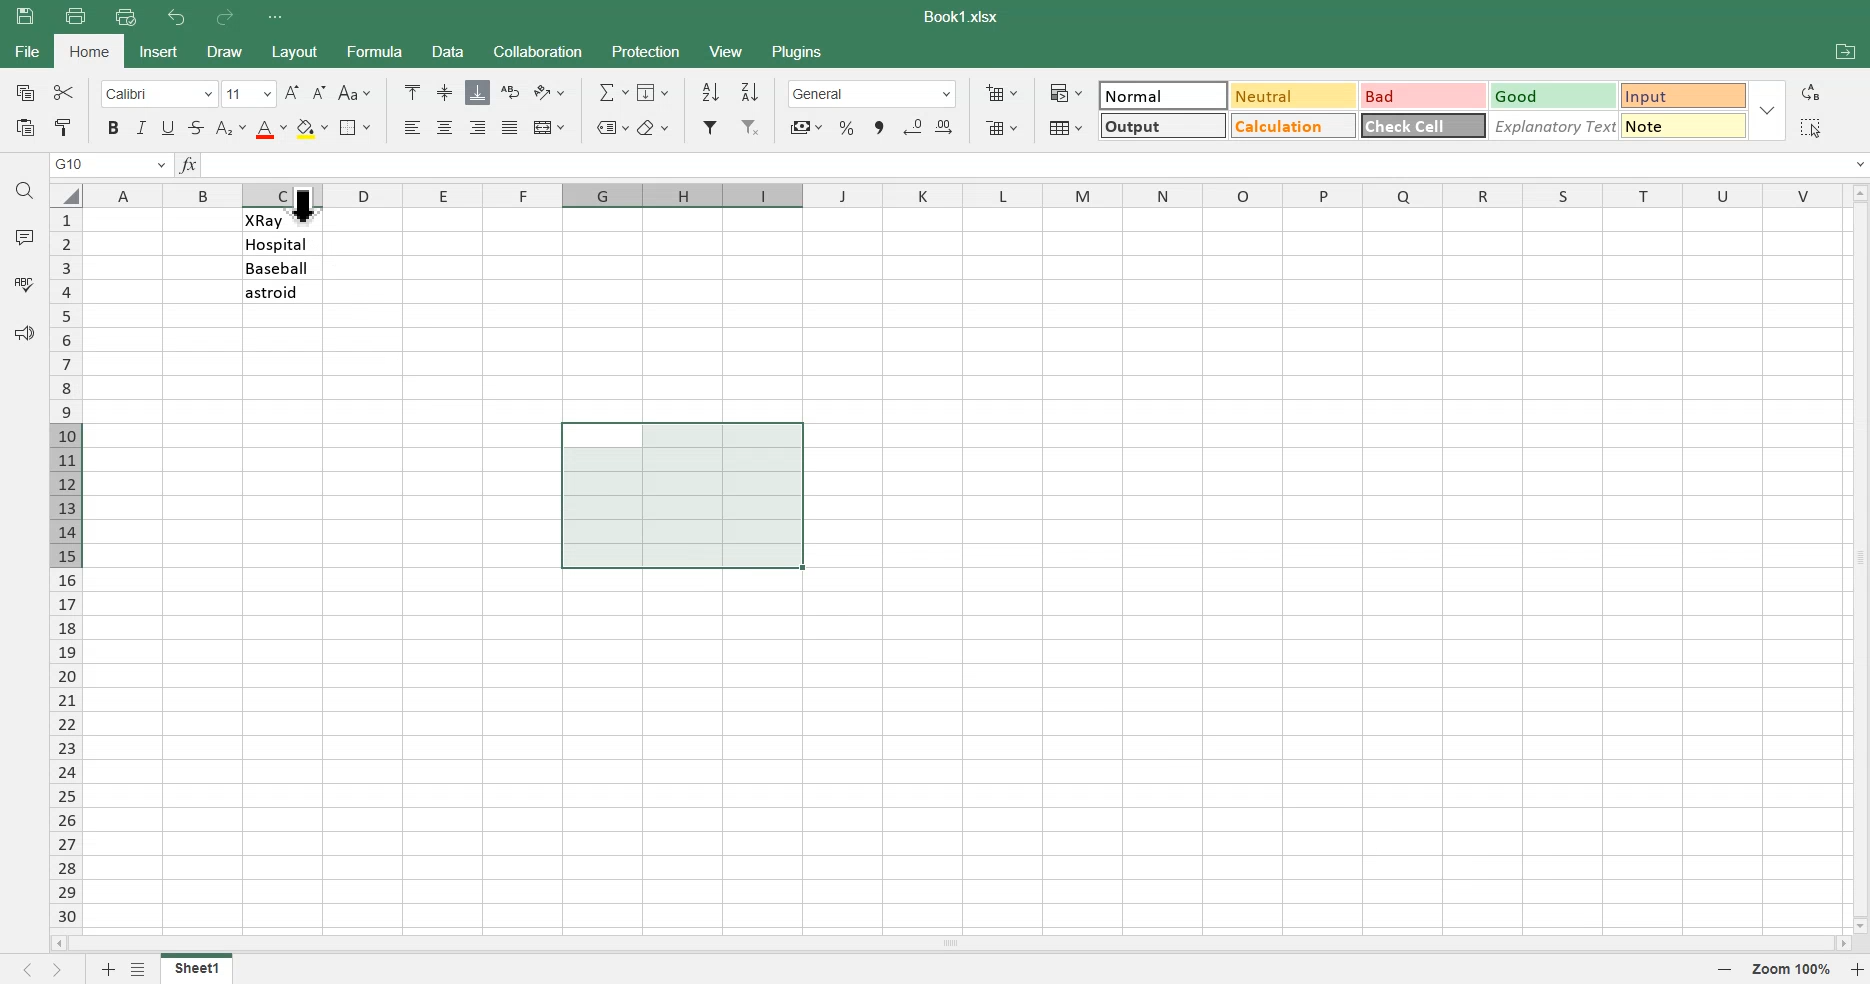 The width and height of the screenshot is (1870, 984). I want to click on Orientation, so click(549, 92).